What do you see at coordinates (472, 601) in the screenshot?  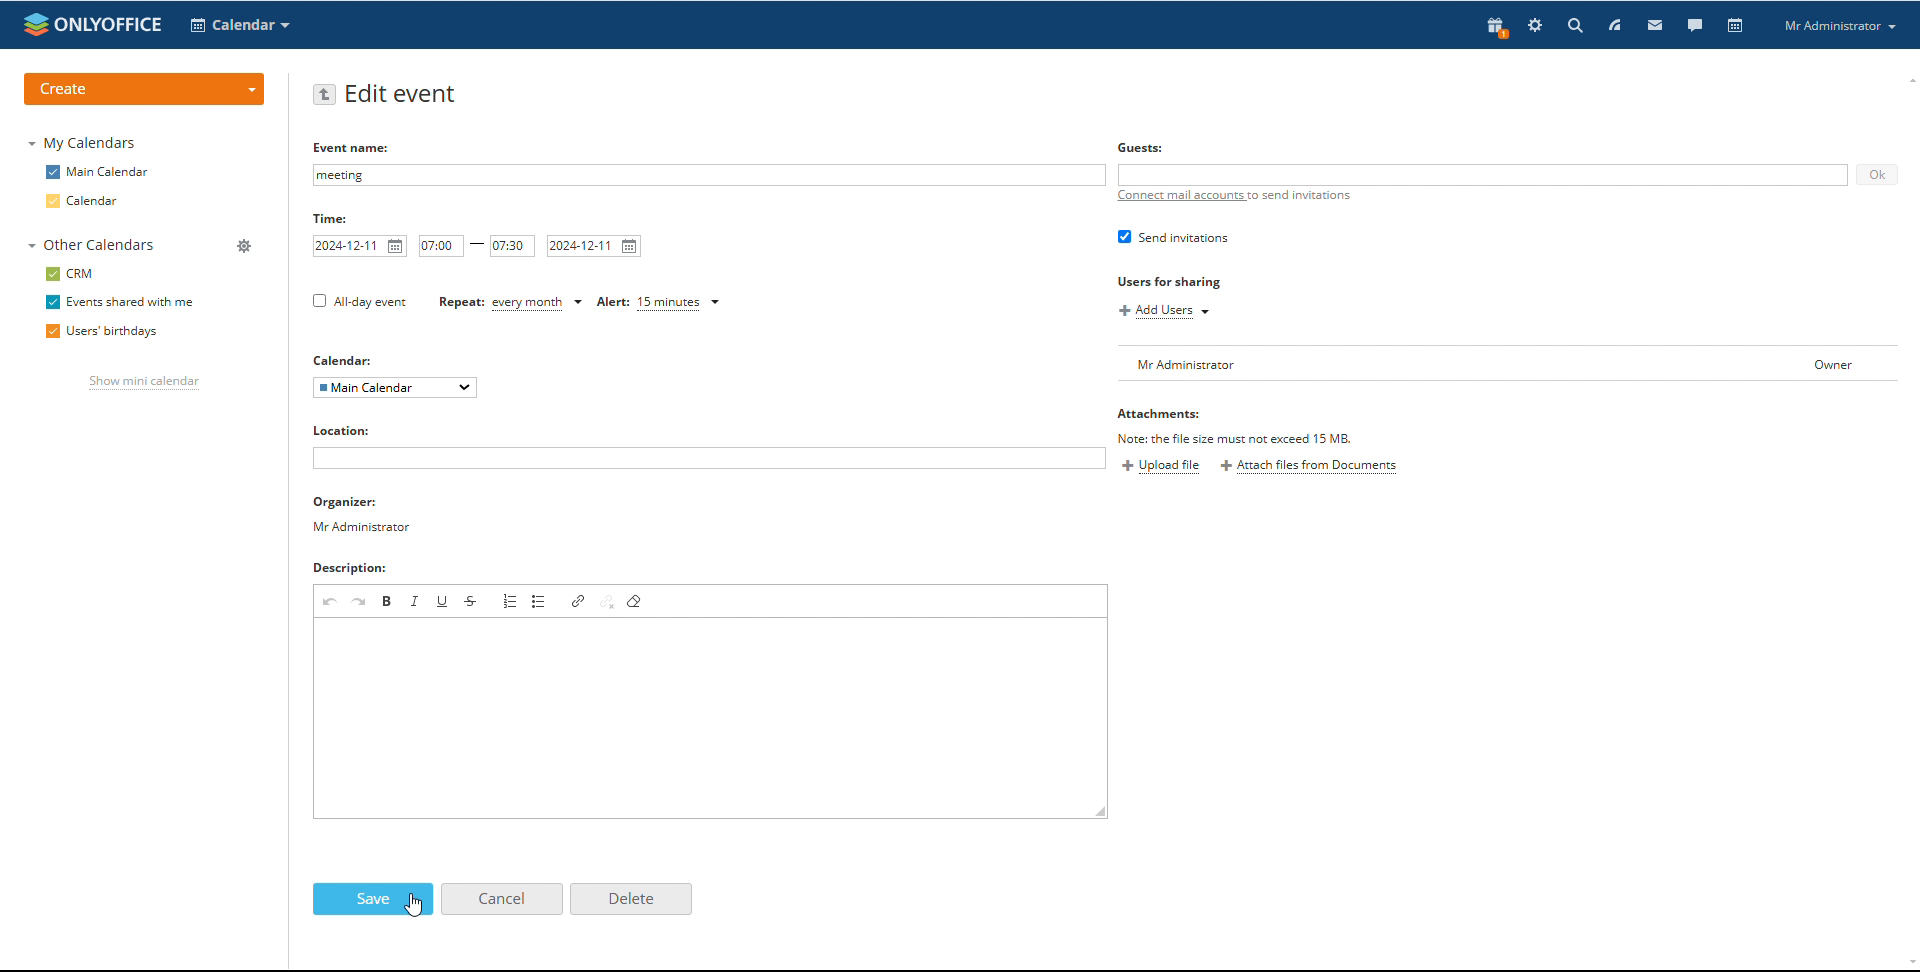 I see `strikethrough` at bounding box center [472, 601].